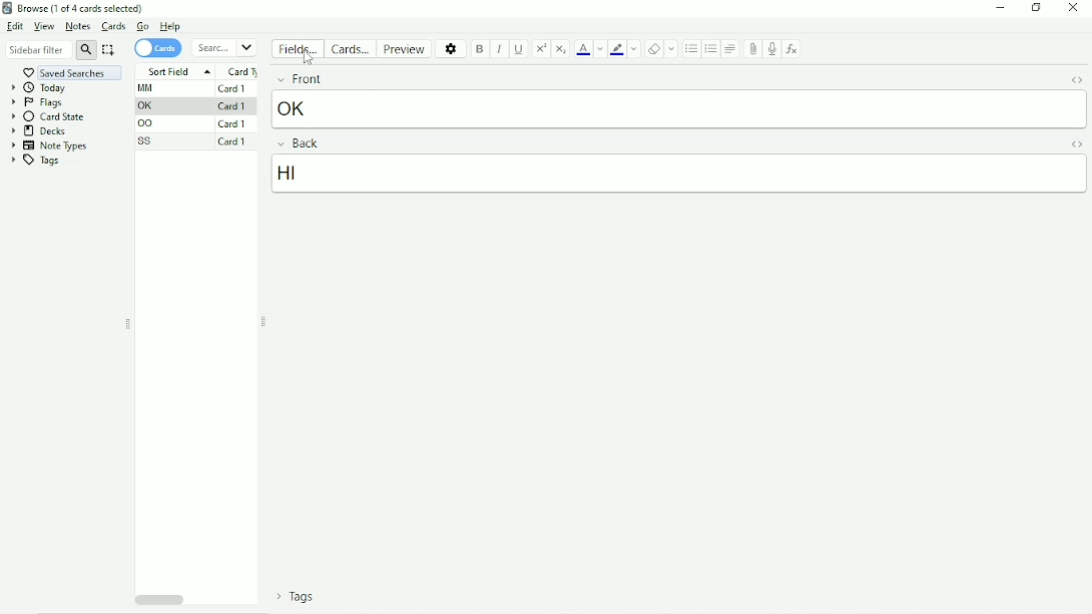 The height and width of the screenshot is (614, 1092). I want to click on OO, so click(149, 124).